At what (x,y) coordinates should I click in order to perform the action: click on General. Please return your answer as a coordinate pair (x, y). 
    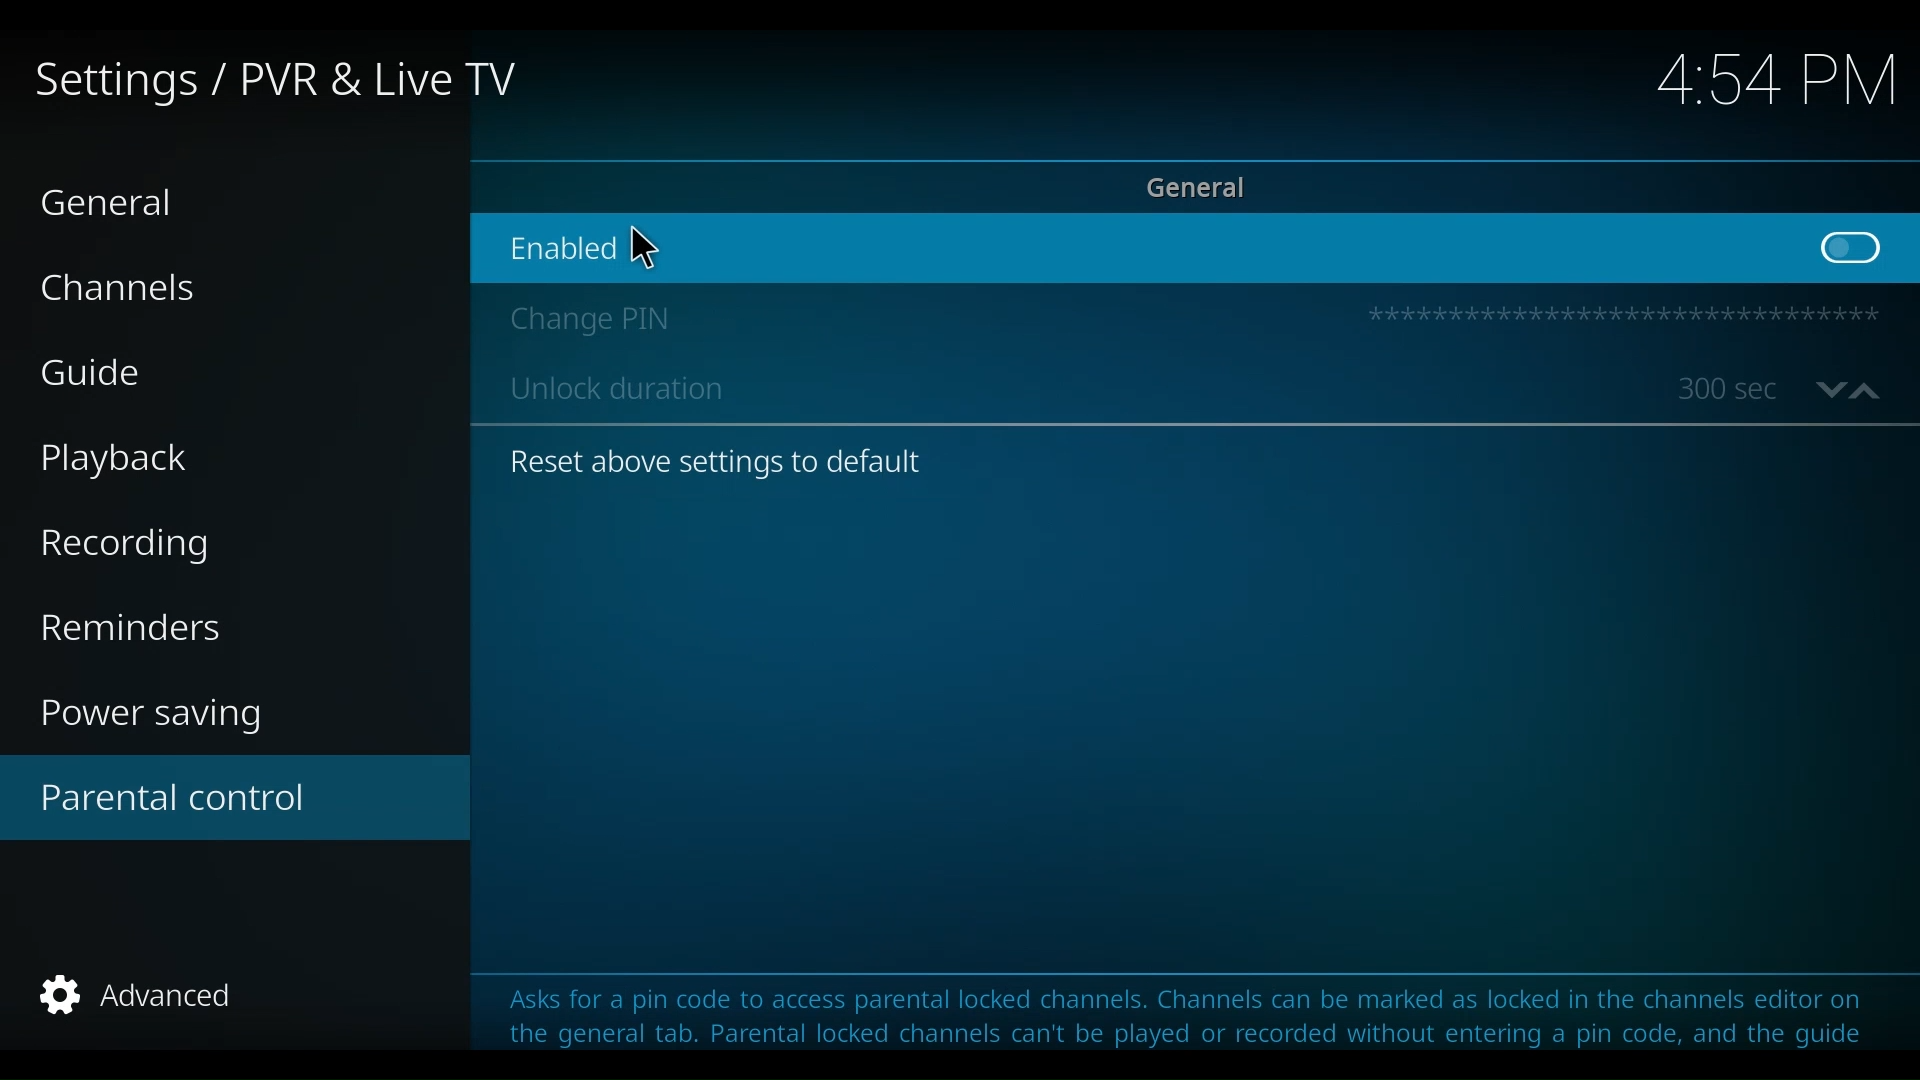
    Looking at the image, I should click on (113, 203).